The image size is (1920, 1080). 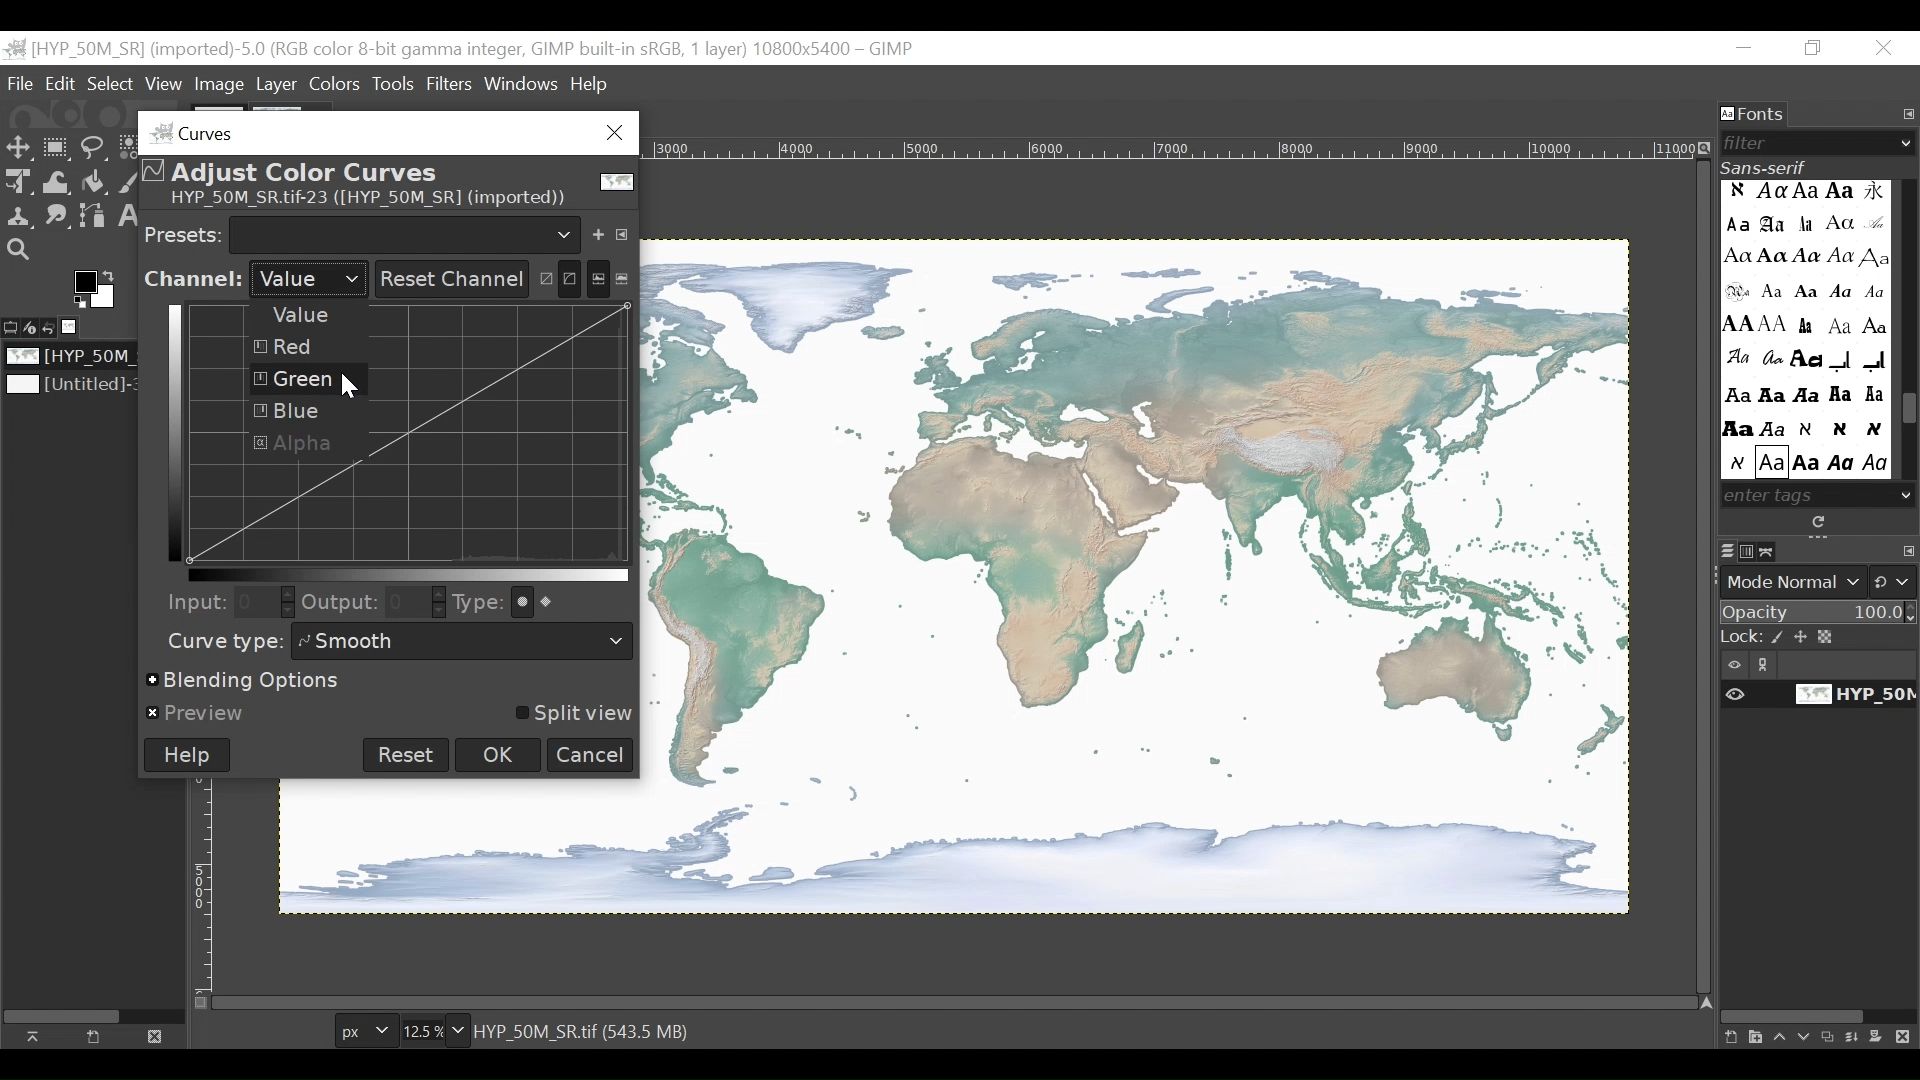 What do you see at coordinates (92, 184) in the screenshot?
I see `Fill` at bounding box center [92, 184].